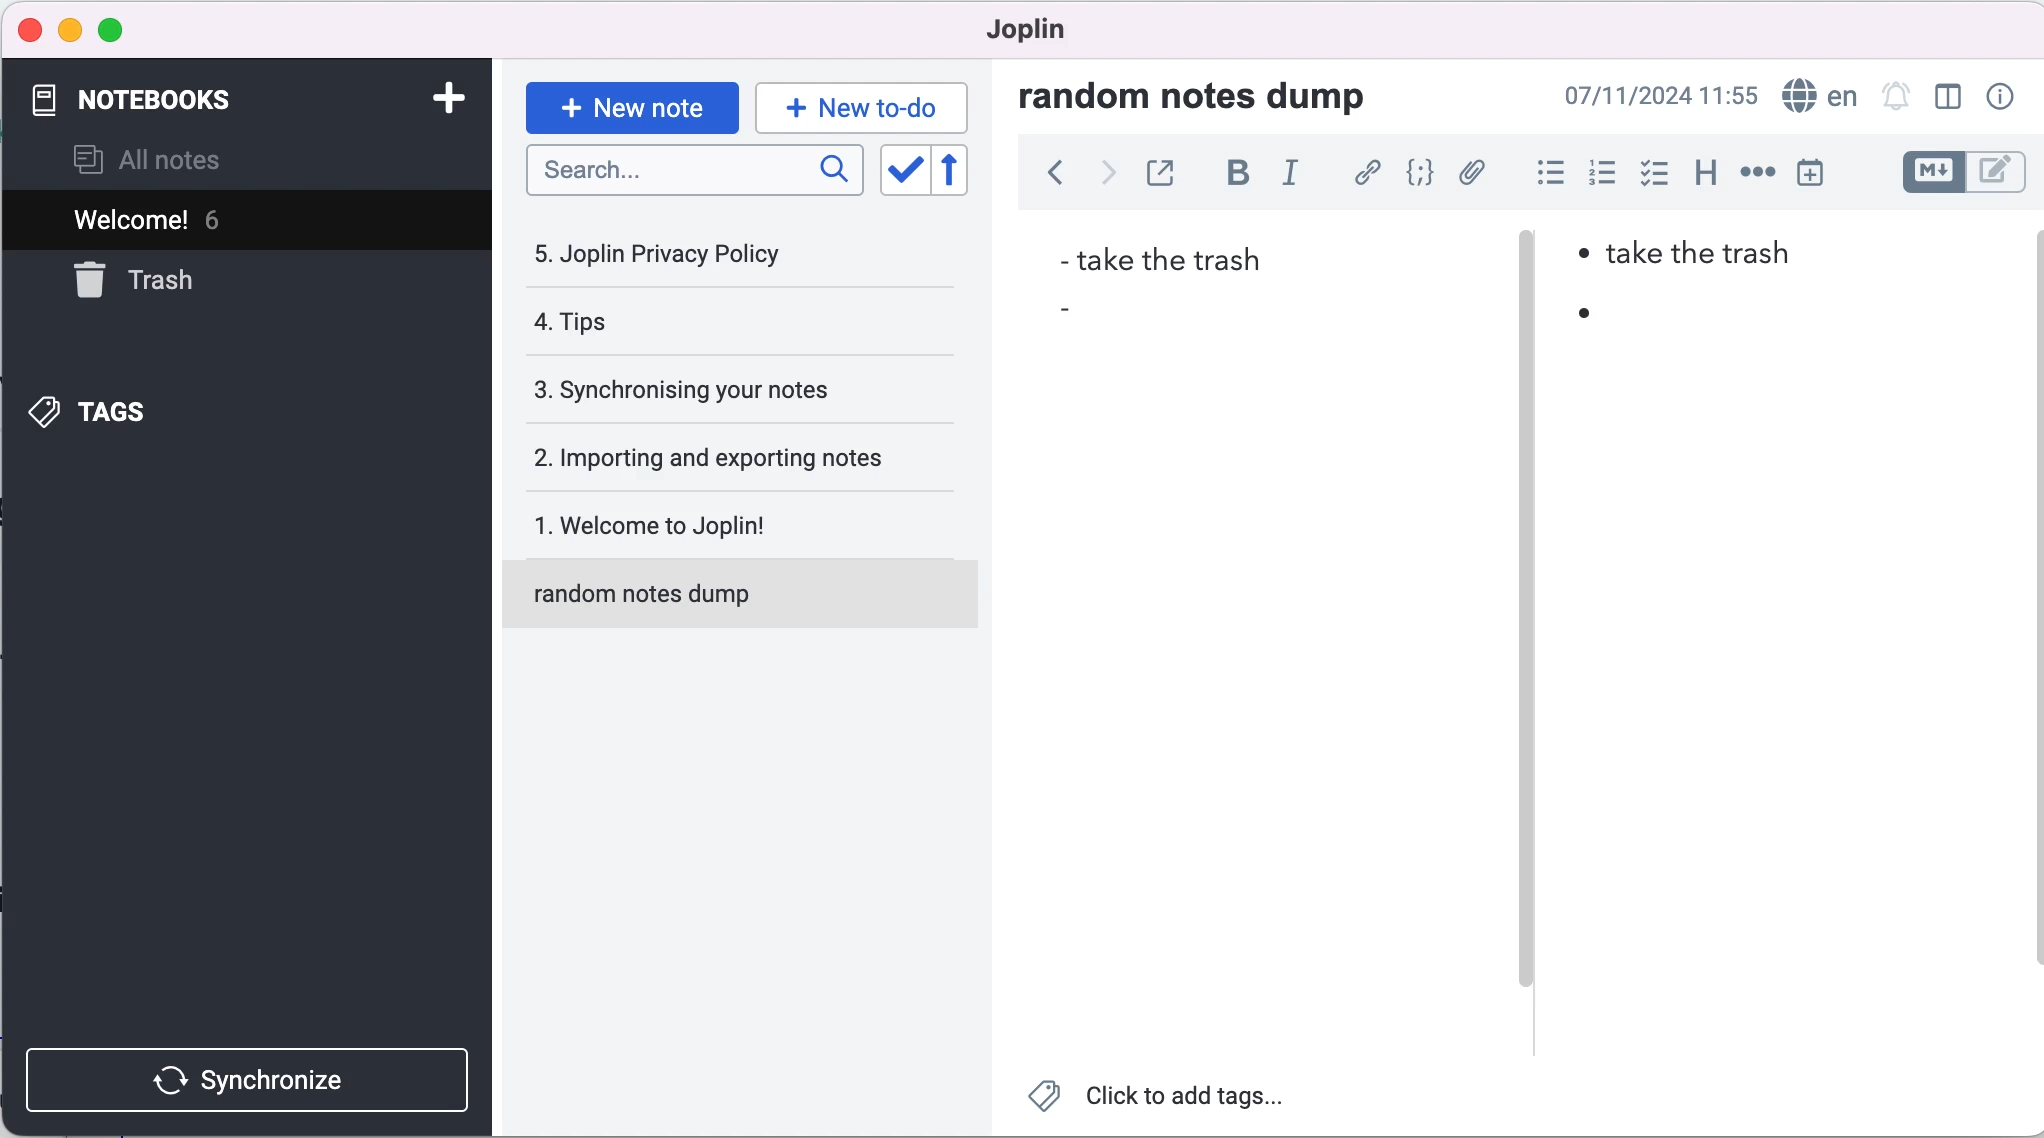  What do you see at coordinates (1470, 175) in the screenshot?
I see `attach file` at bounding box center [1470, 175].